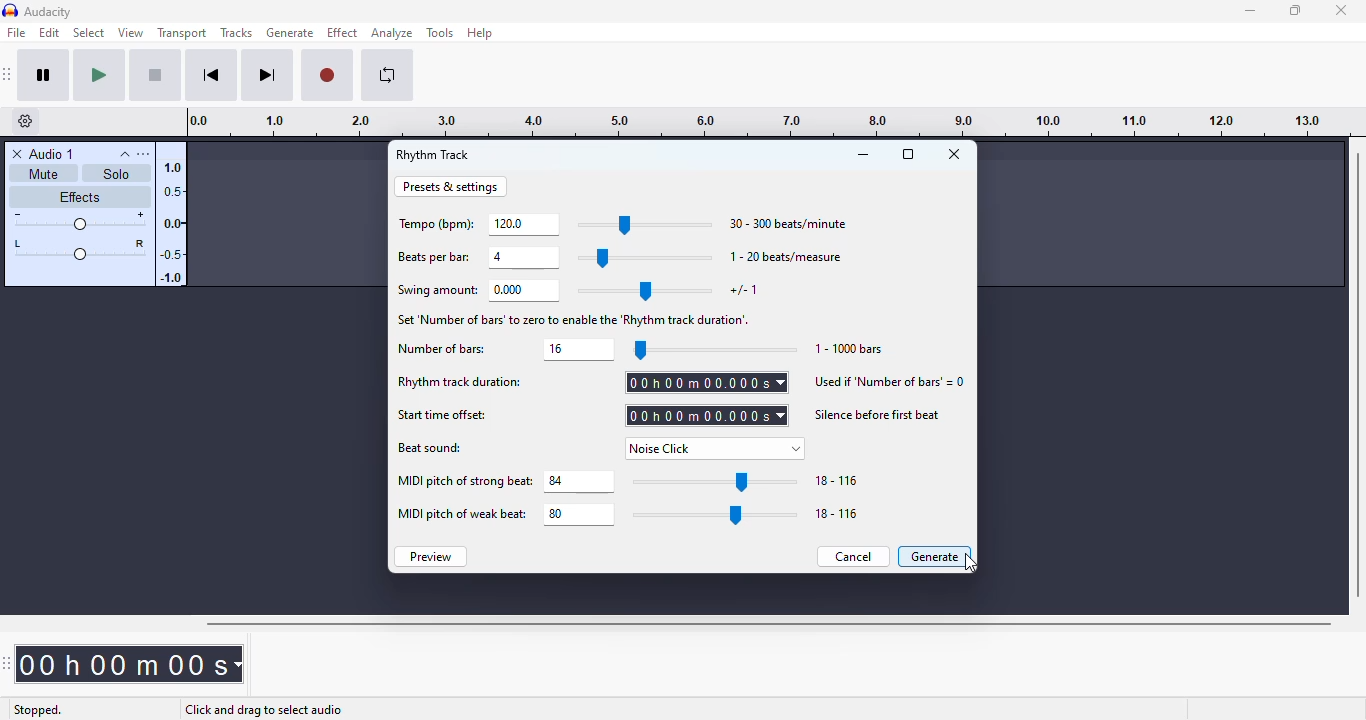 This screenshot has height=720, width=1366. I want to click on stop, so click(155, 75).